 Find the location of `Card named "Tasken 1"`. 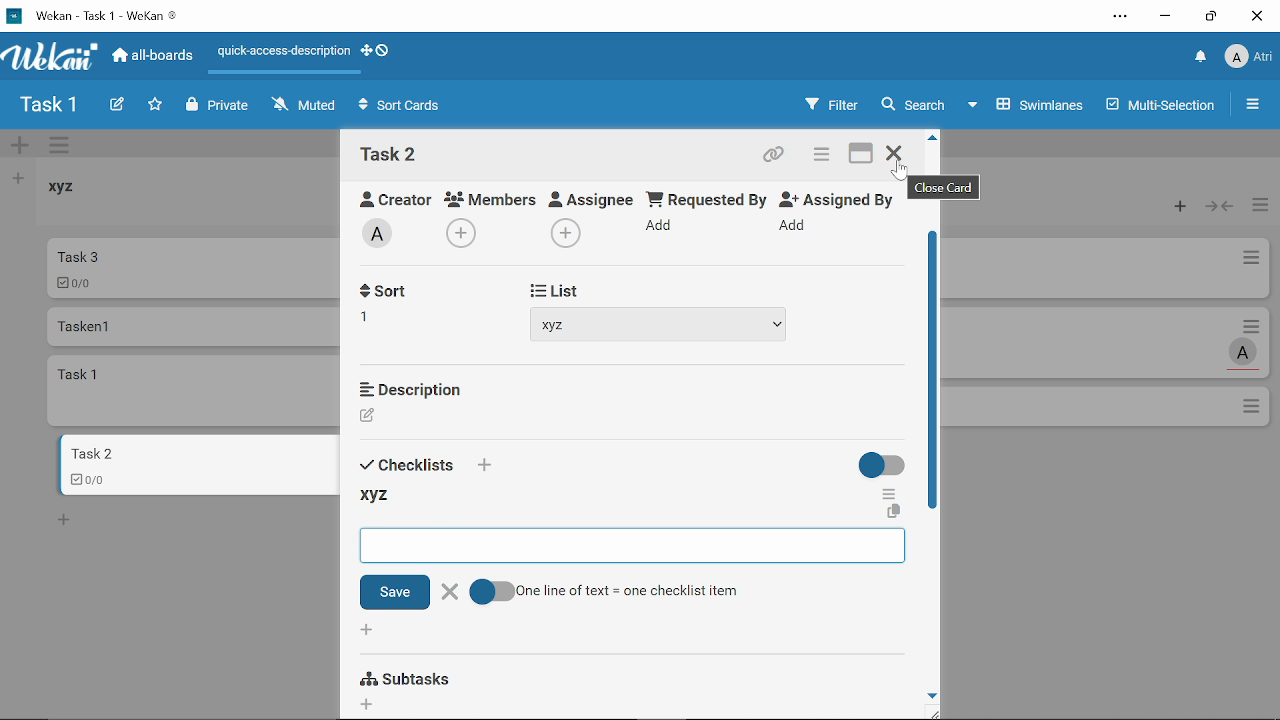

Card named "Tasken 1" is located at coordinates (192, 326).